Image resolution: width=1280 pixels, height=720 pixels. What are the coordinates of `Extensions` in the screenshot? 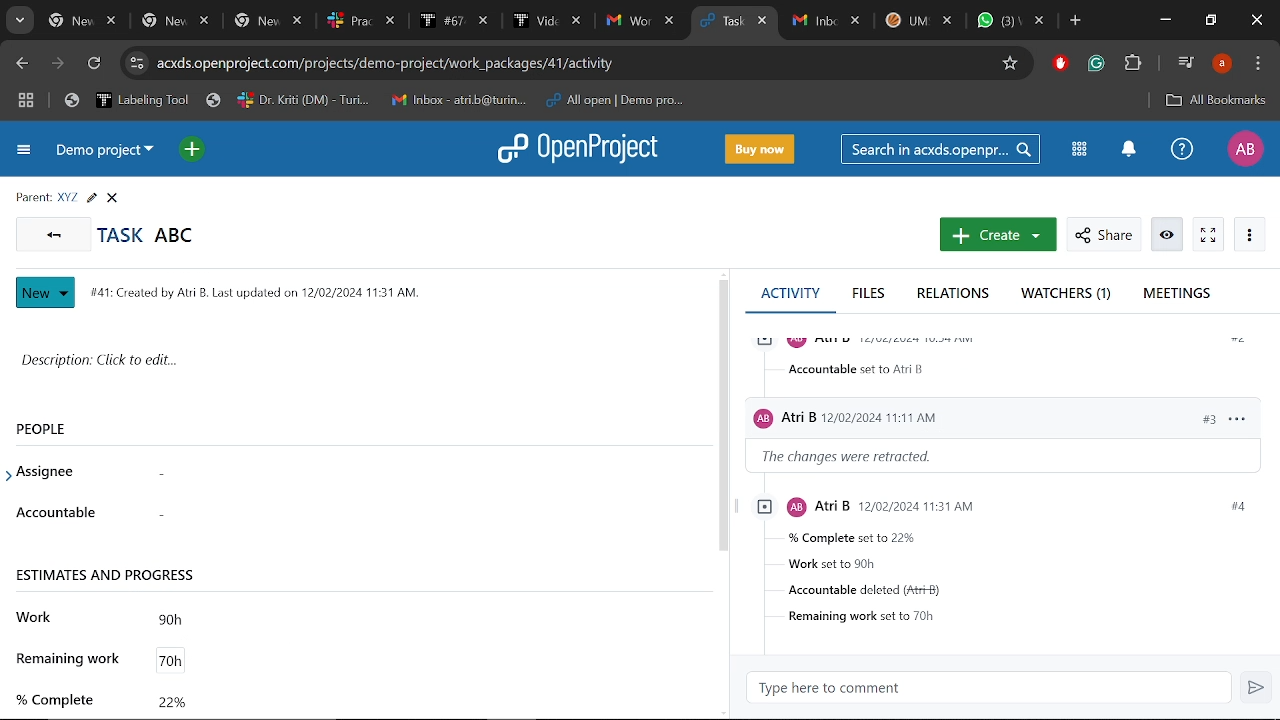 It's located at (1135, 64).